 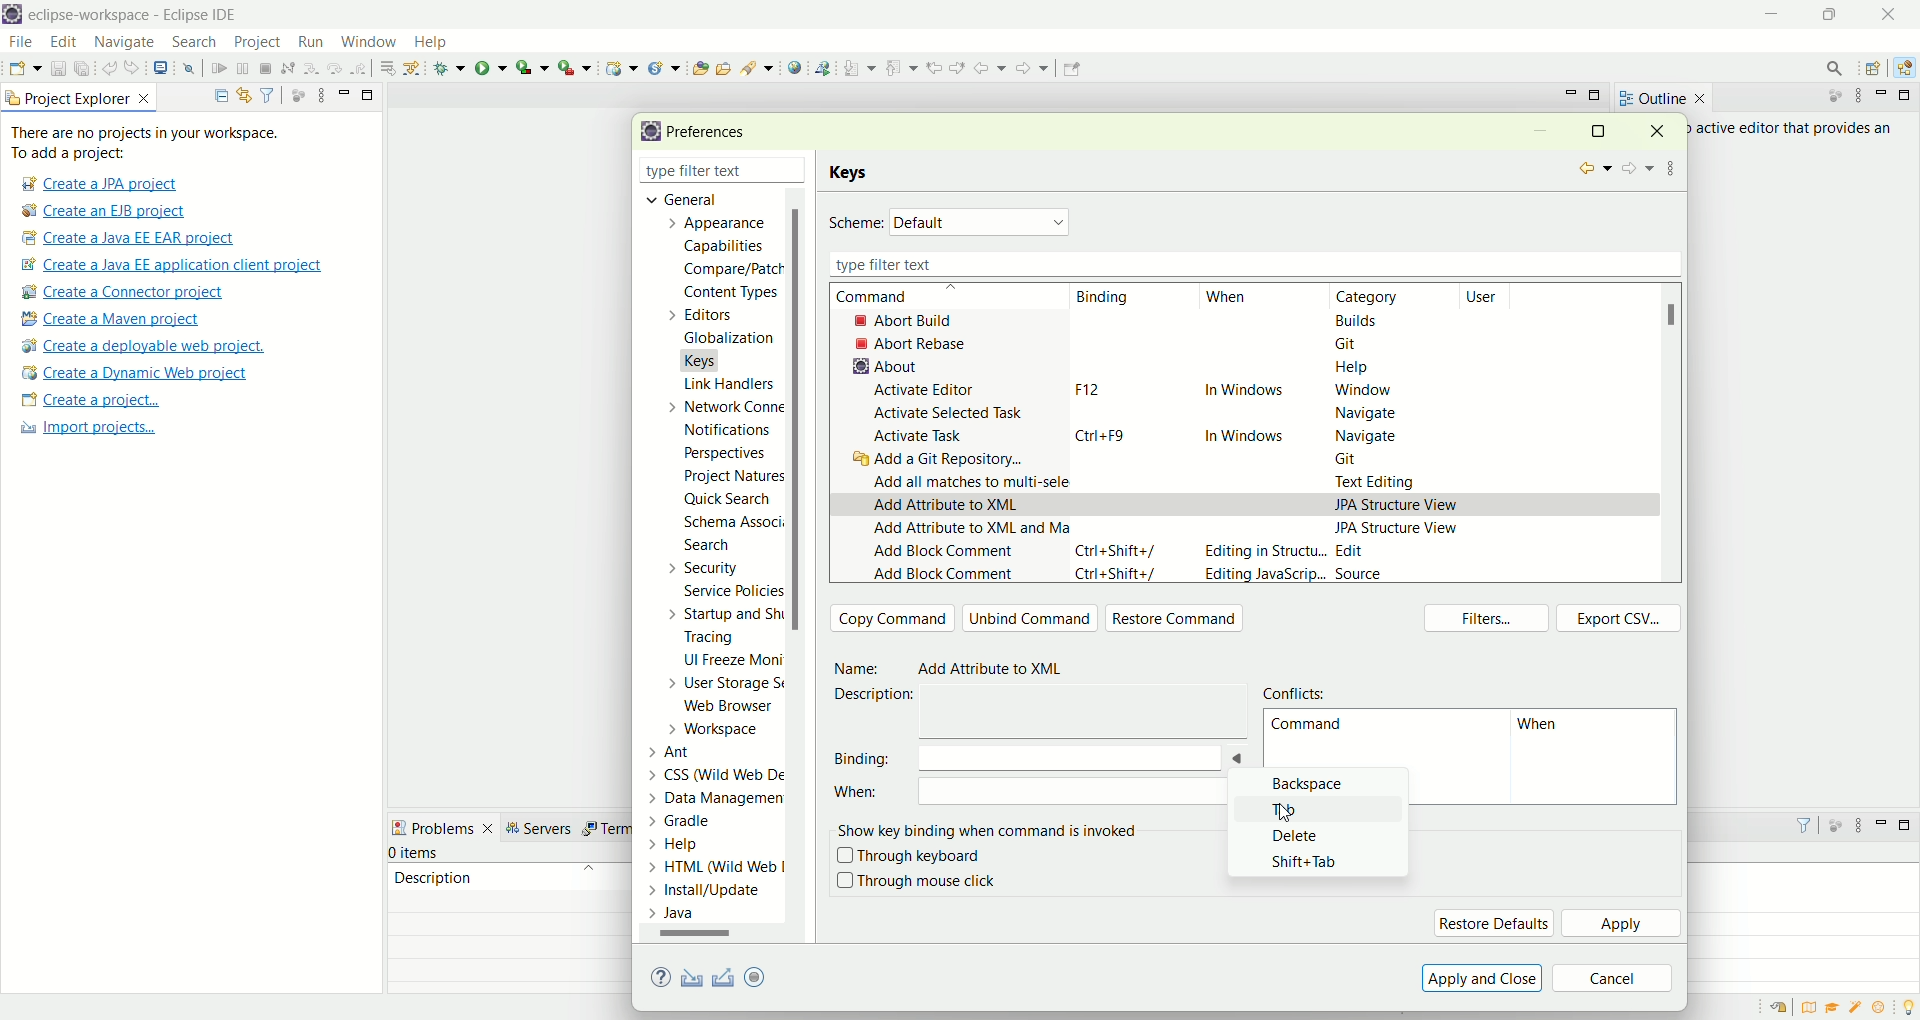 I want to click on perspectives, so click(x=722, y=453).